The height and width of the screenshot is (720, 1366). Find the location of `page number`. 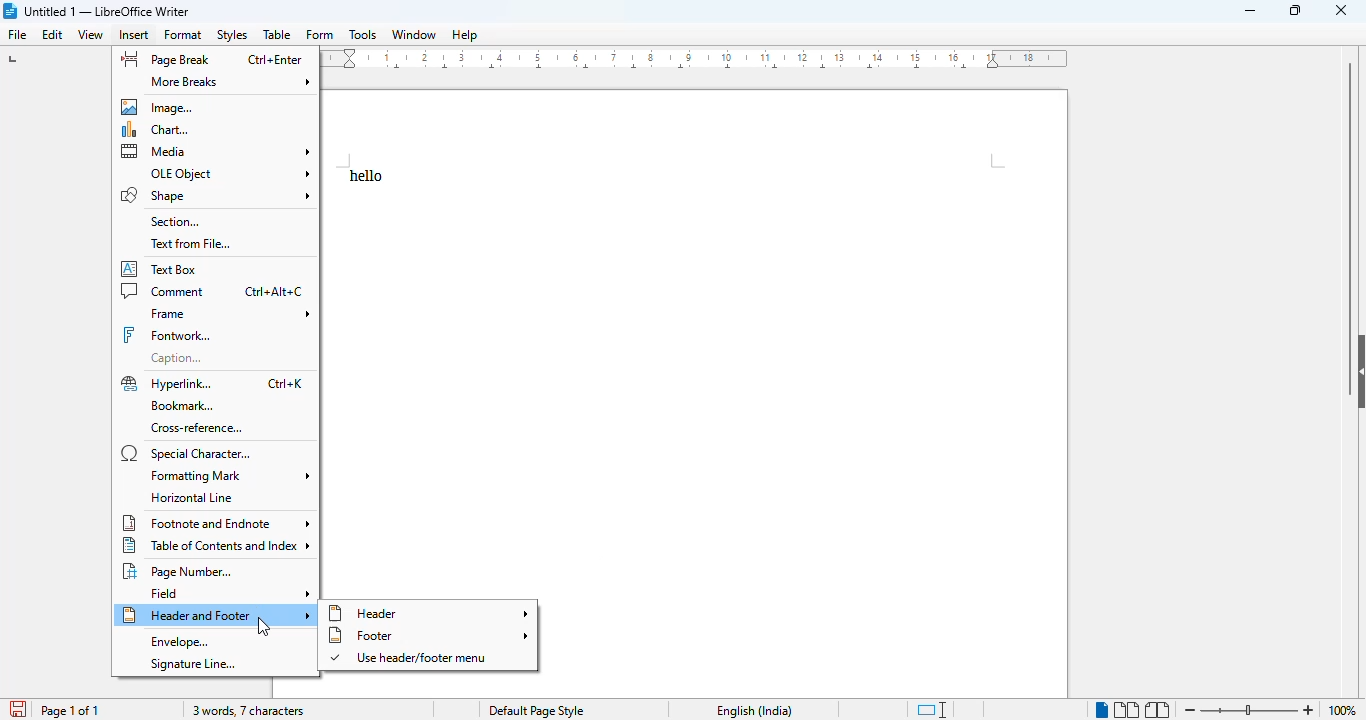

page number is located at coordinates (178, 571).